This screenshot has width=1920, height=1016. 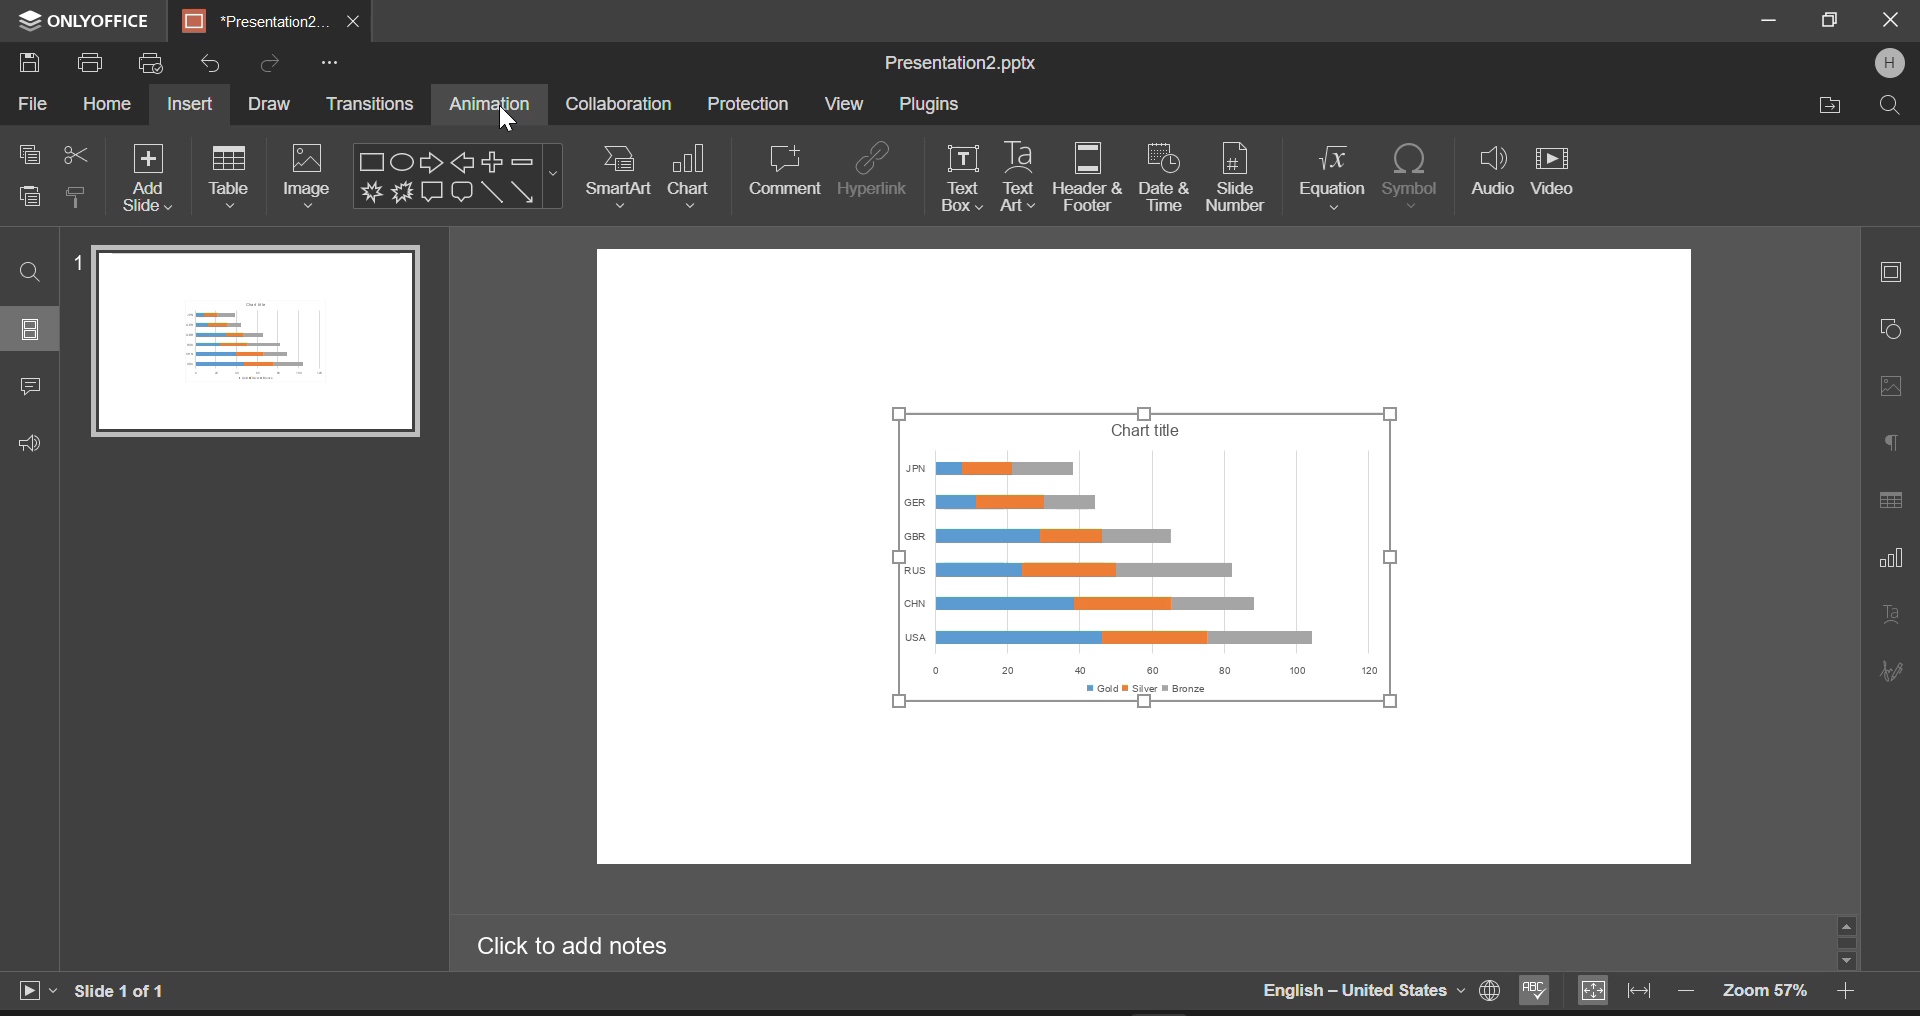 I want to click on Chart inserted into slide, so click(x=1157, y=563).